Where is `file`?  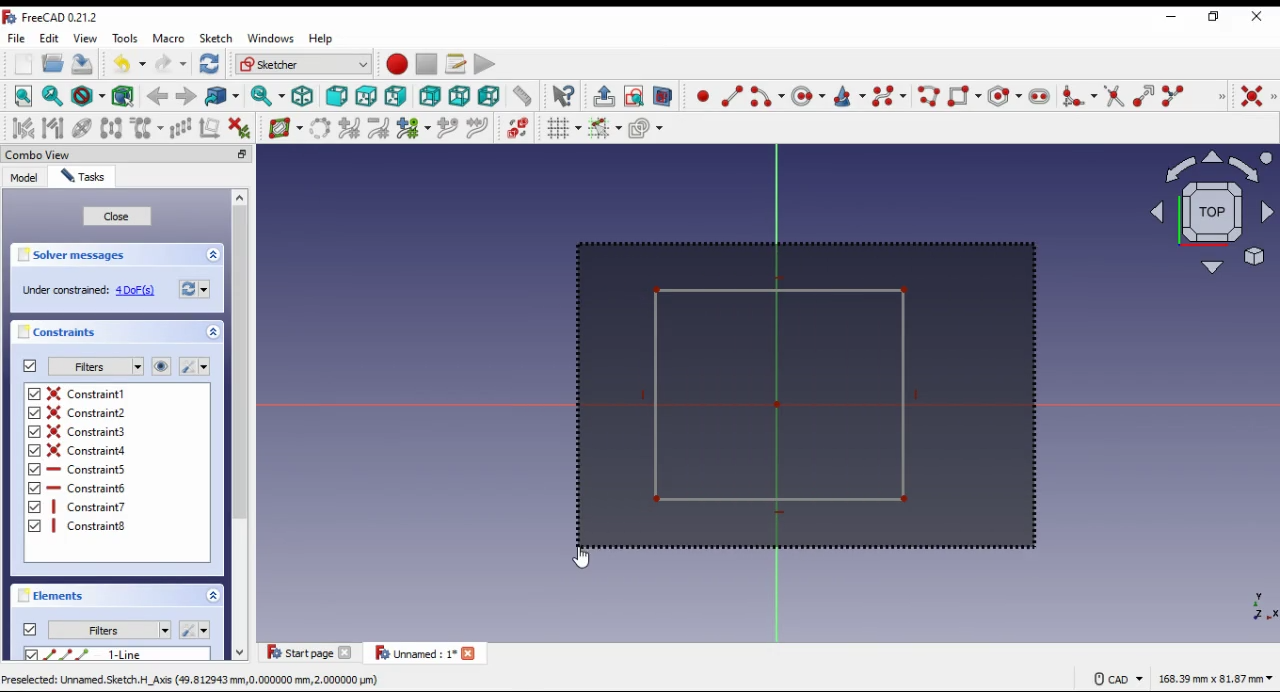 file is located at coordinates (18, 38).